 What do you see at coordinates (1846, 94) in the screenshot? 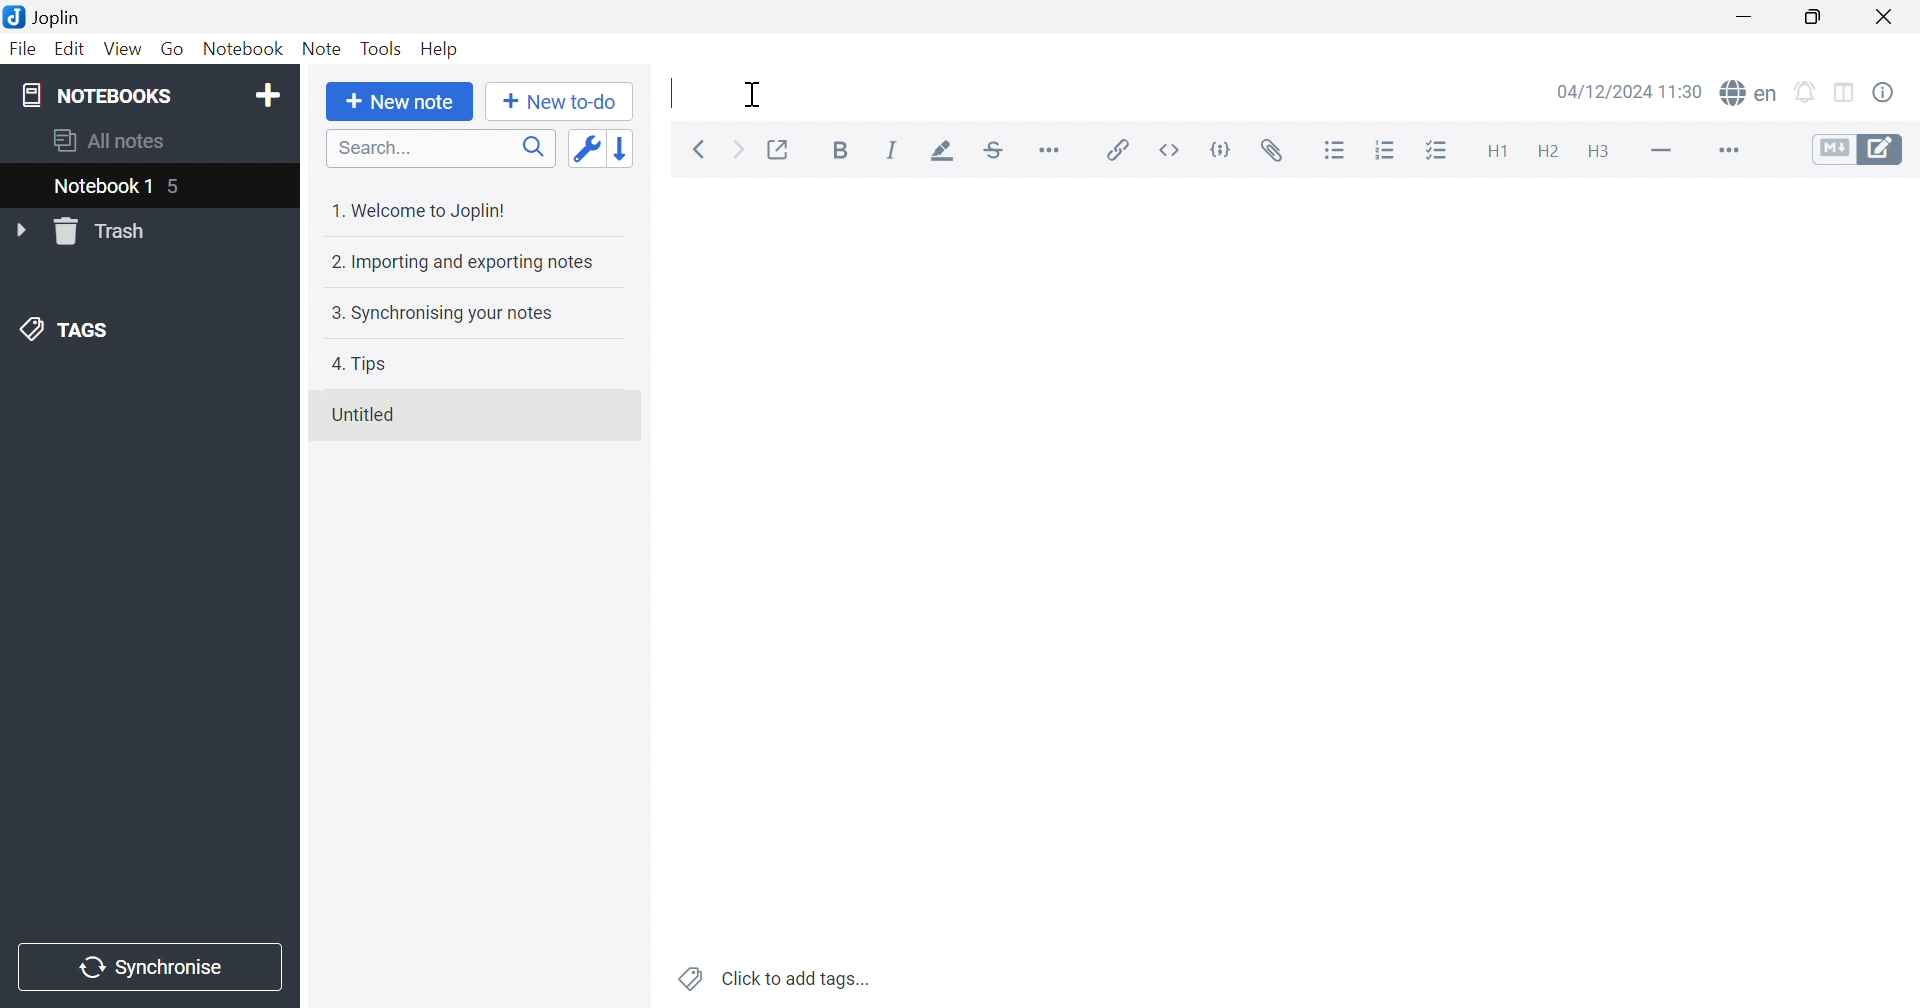
I see `Toggle editor layout` at bounding box center [1846, 94].